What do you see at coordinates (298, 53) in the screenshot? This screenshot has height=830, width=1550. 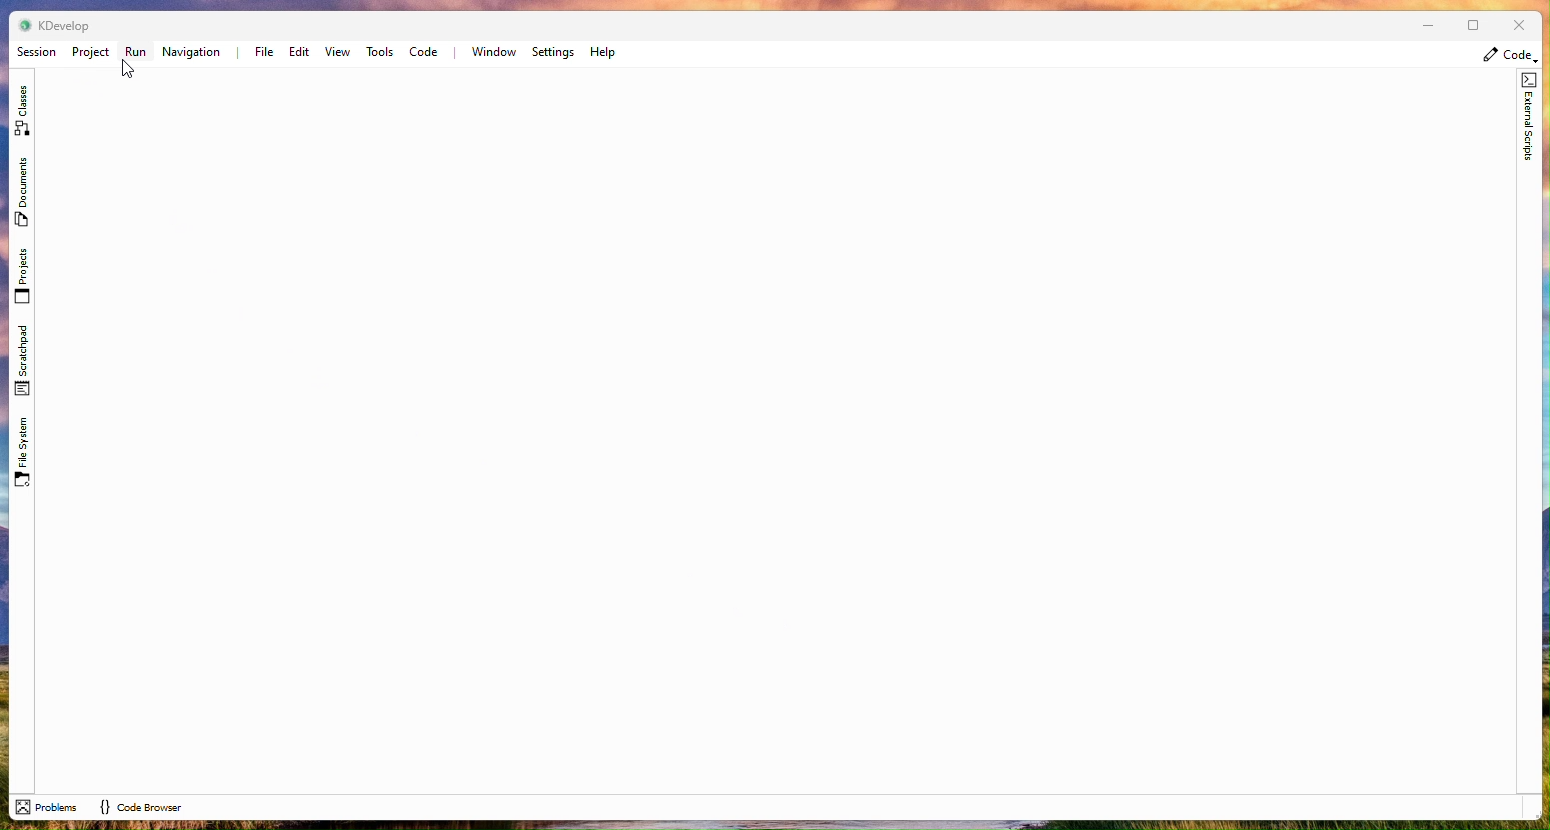 I see `Edit` at bounding box center [298, 53].